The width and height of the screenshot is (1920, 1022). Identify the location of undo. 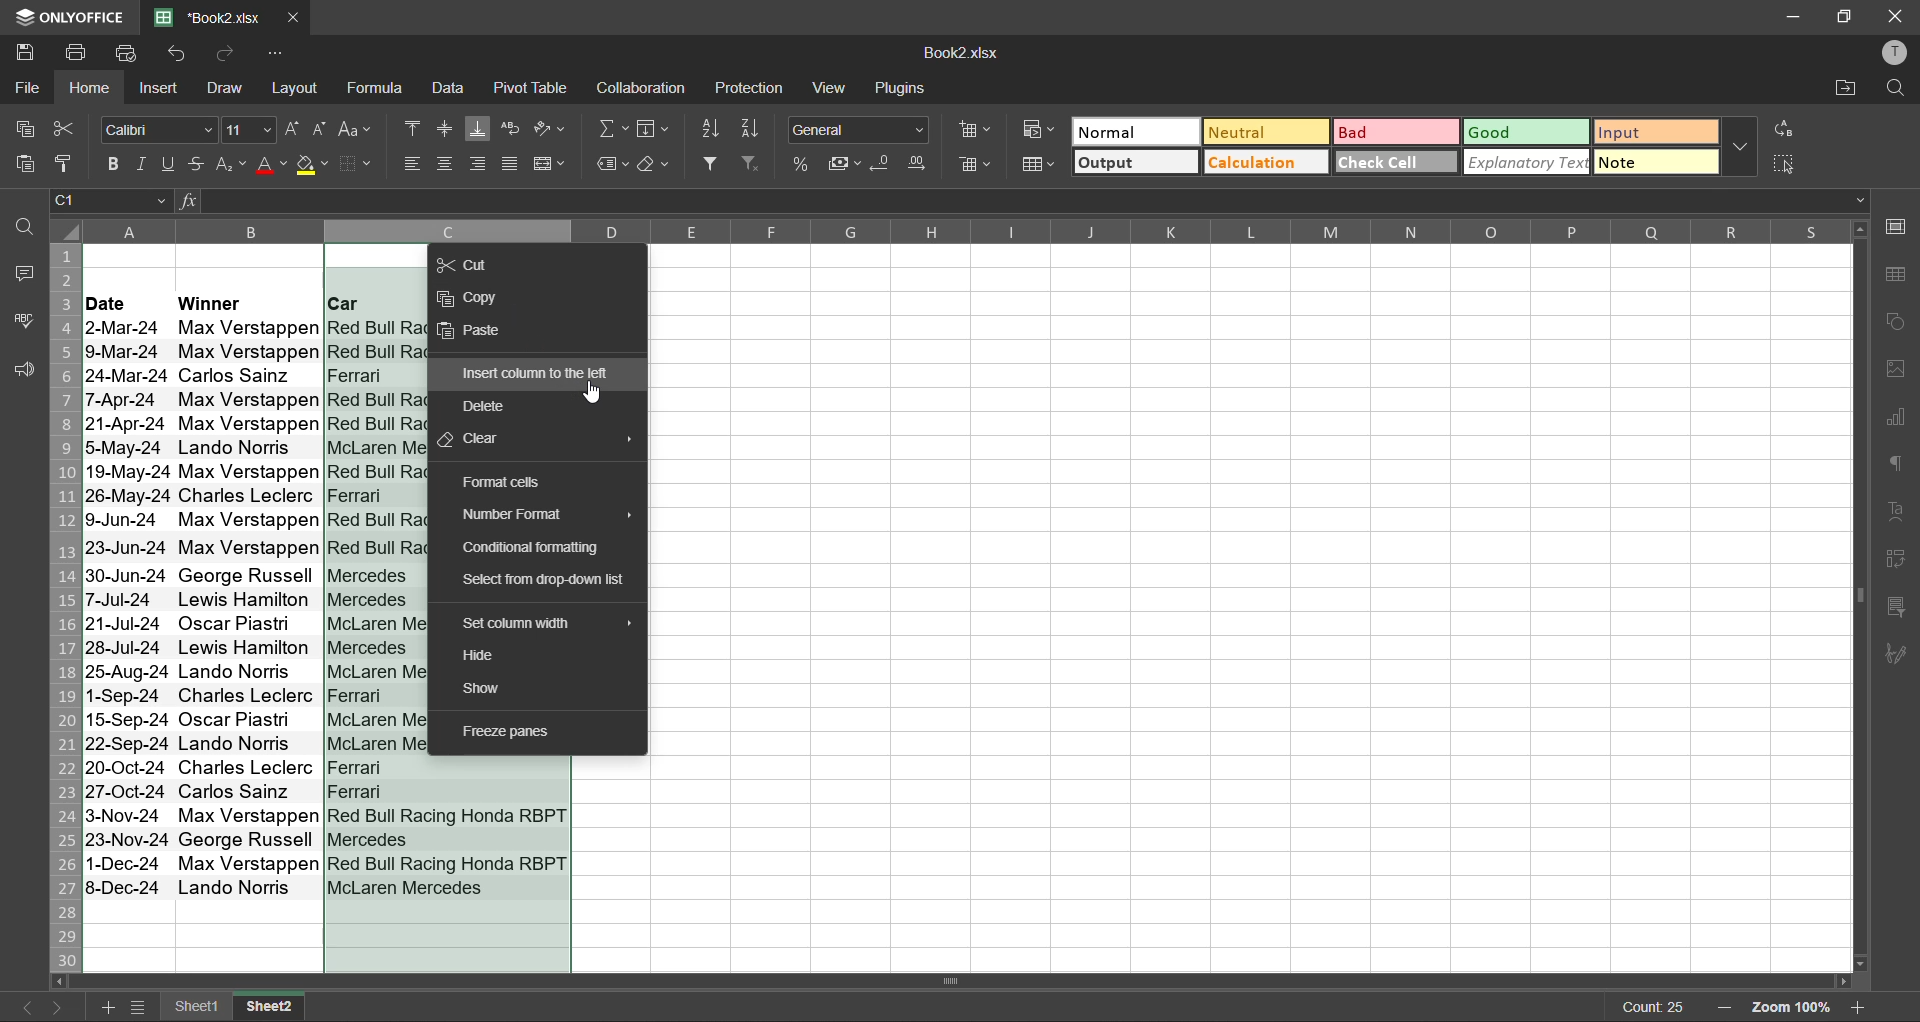
(183, 55).